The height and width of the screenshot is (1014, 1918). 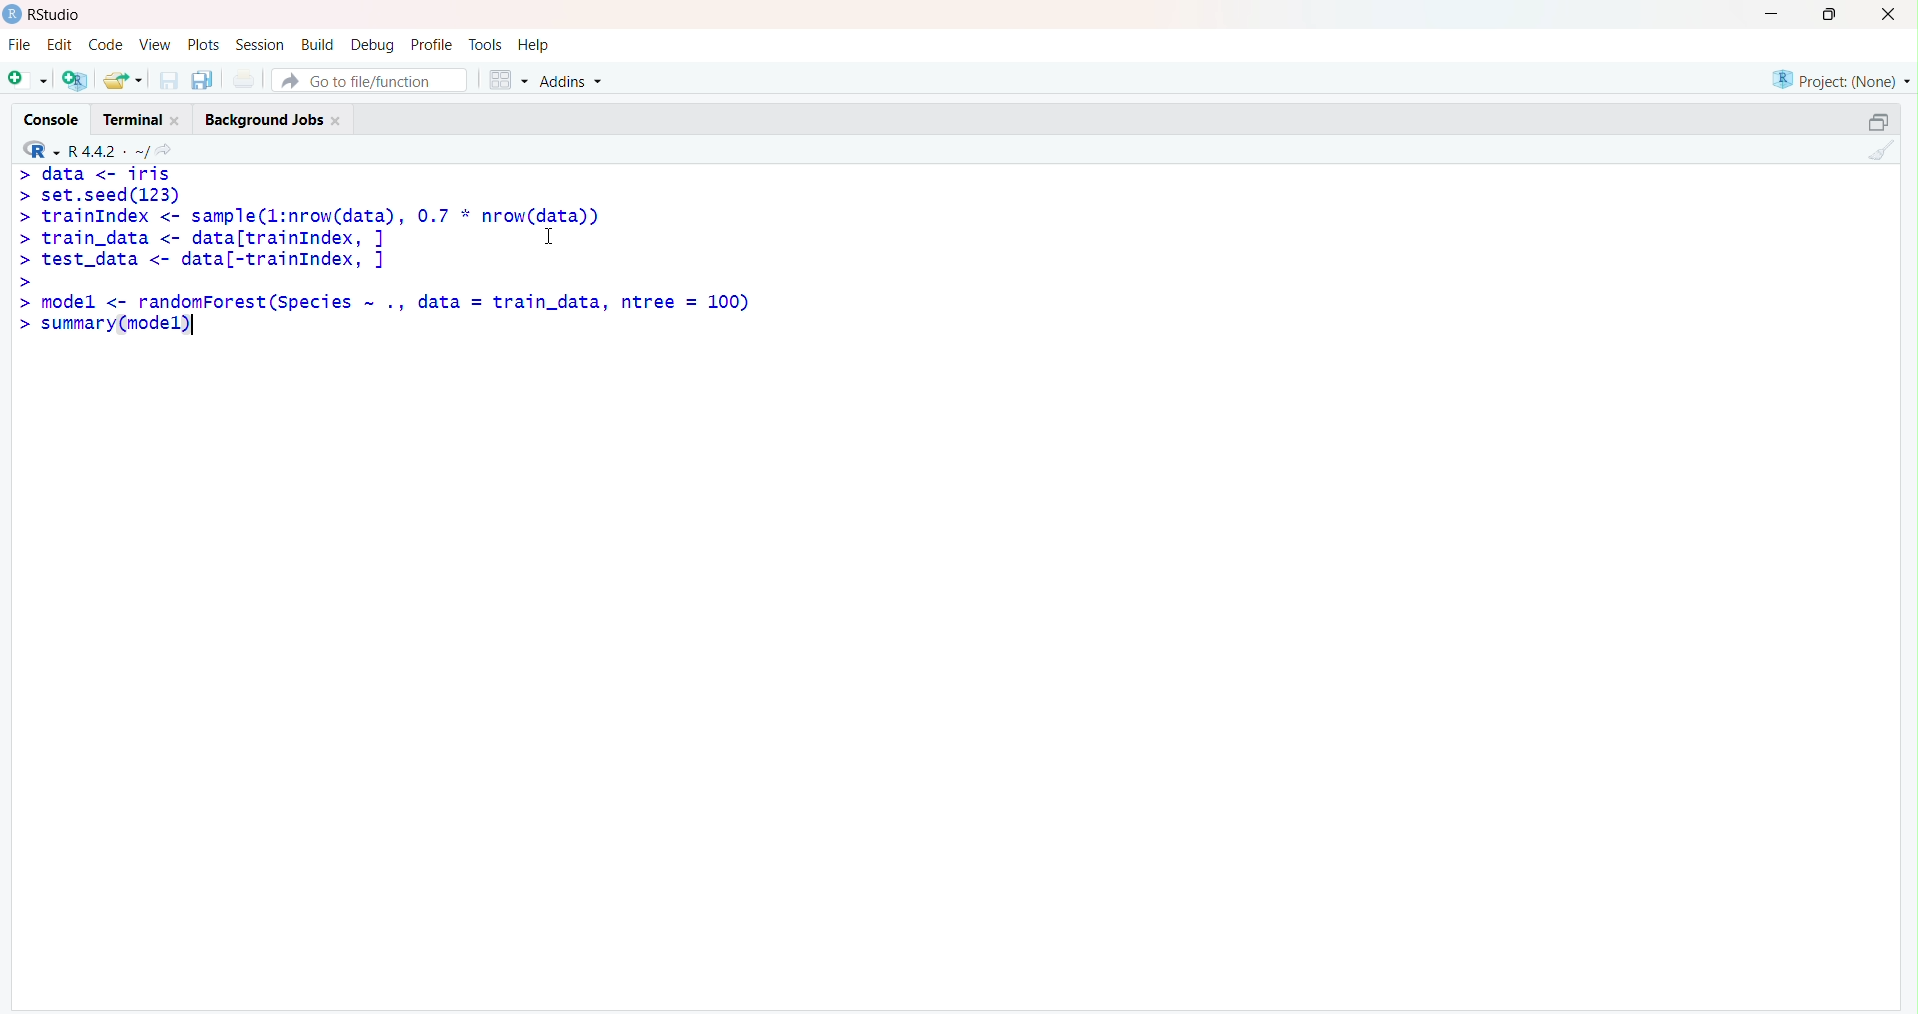 I want to click on Profile, so click(x=431, y=44).